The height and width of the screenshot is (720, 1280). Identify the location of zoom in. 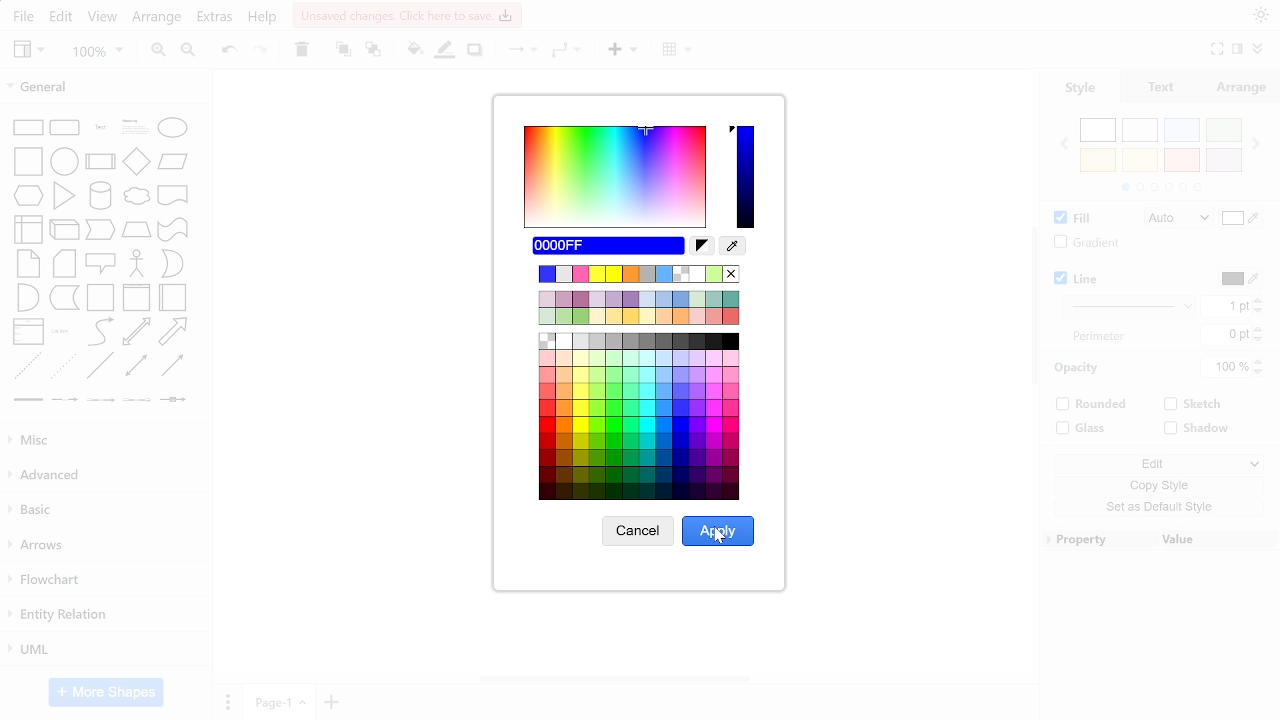
(155, 52).